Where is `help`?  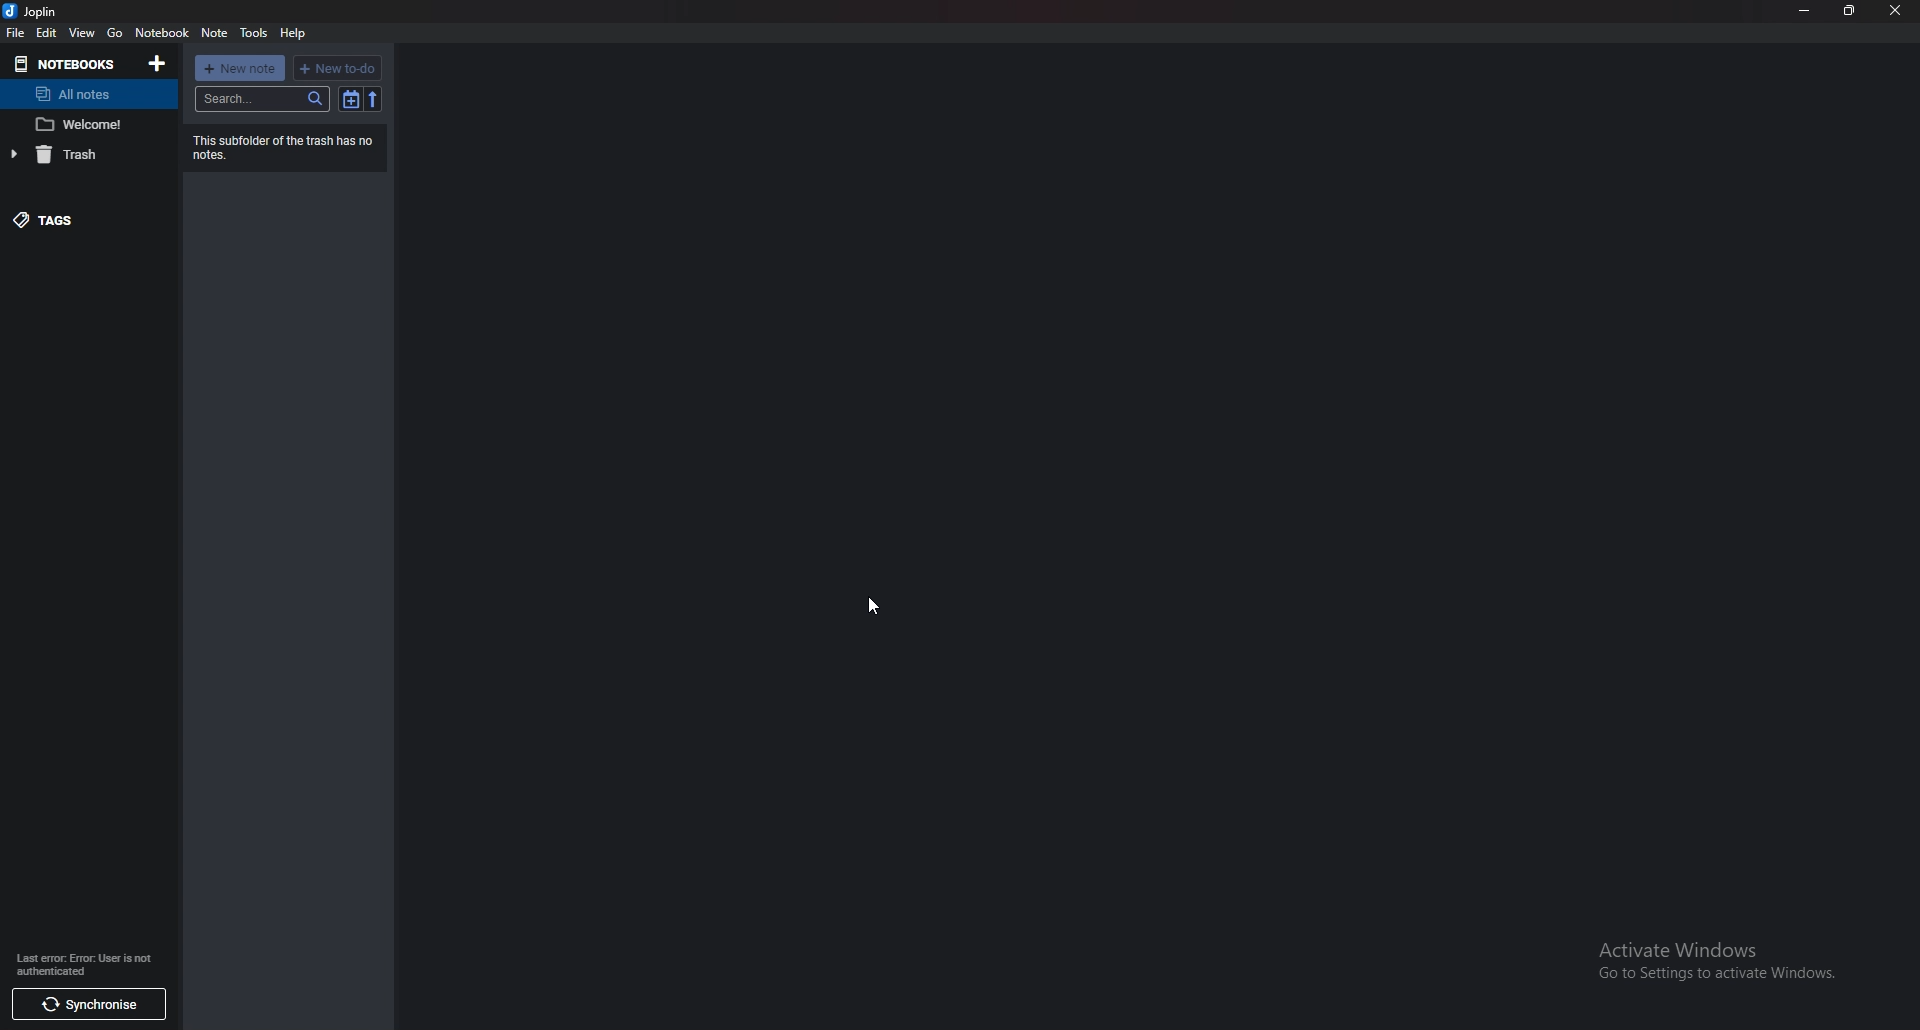 help is located at coordinates (295, 33).